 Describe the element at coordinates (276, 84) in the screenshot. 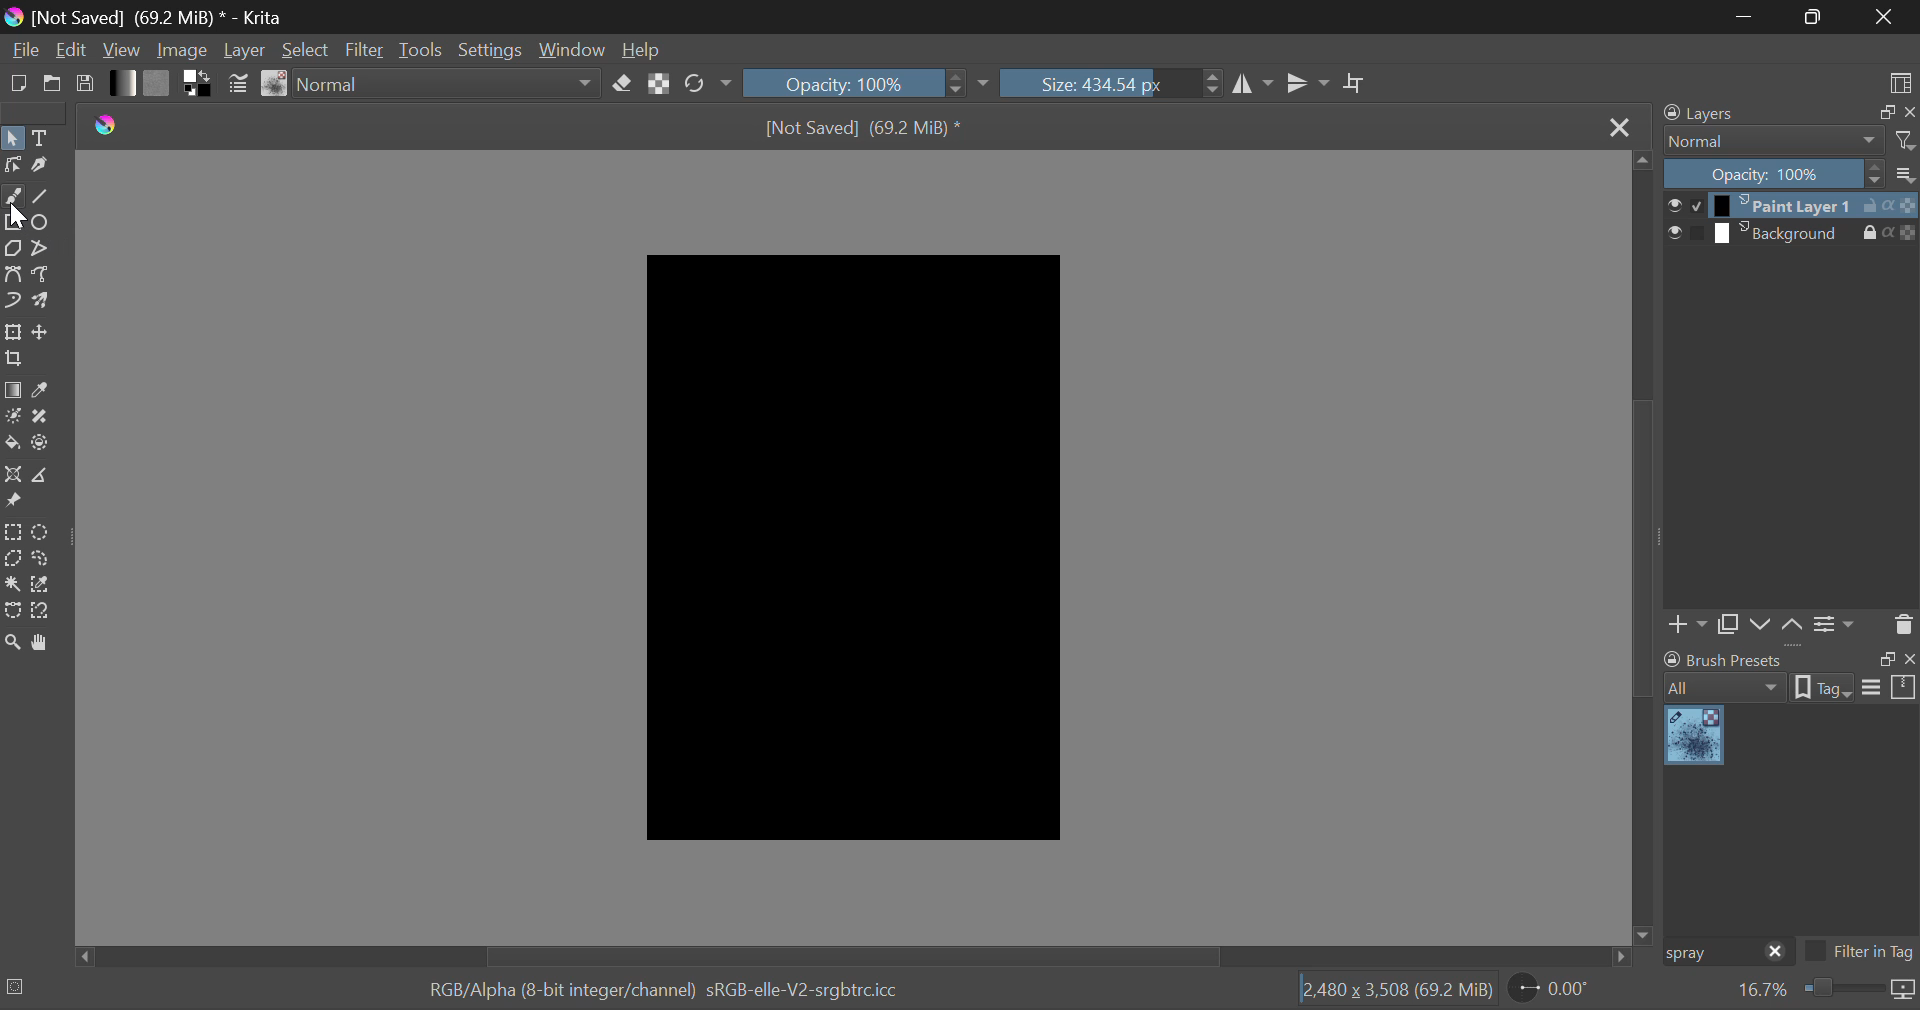

I see `Brush Presets` at that location.